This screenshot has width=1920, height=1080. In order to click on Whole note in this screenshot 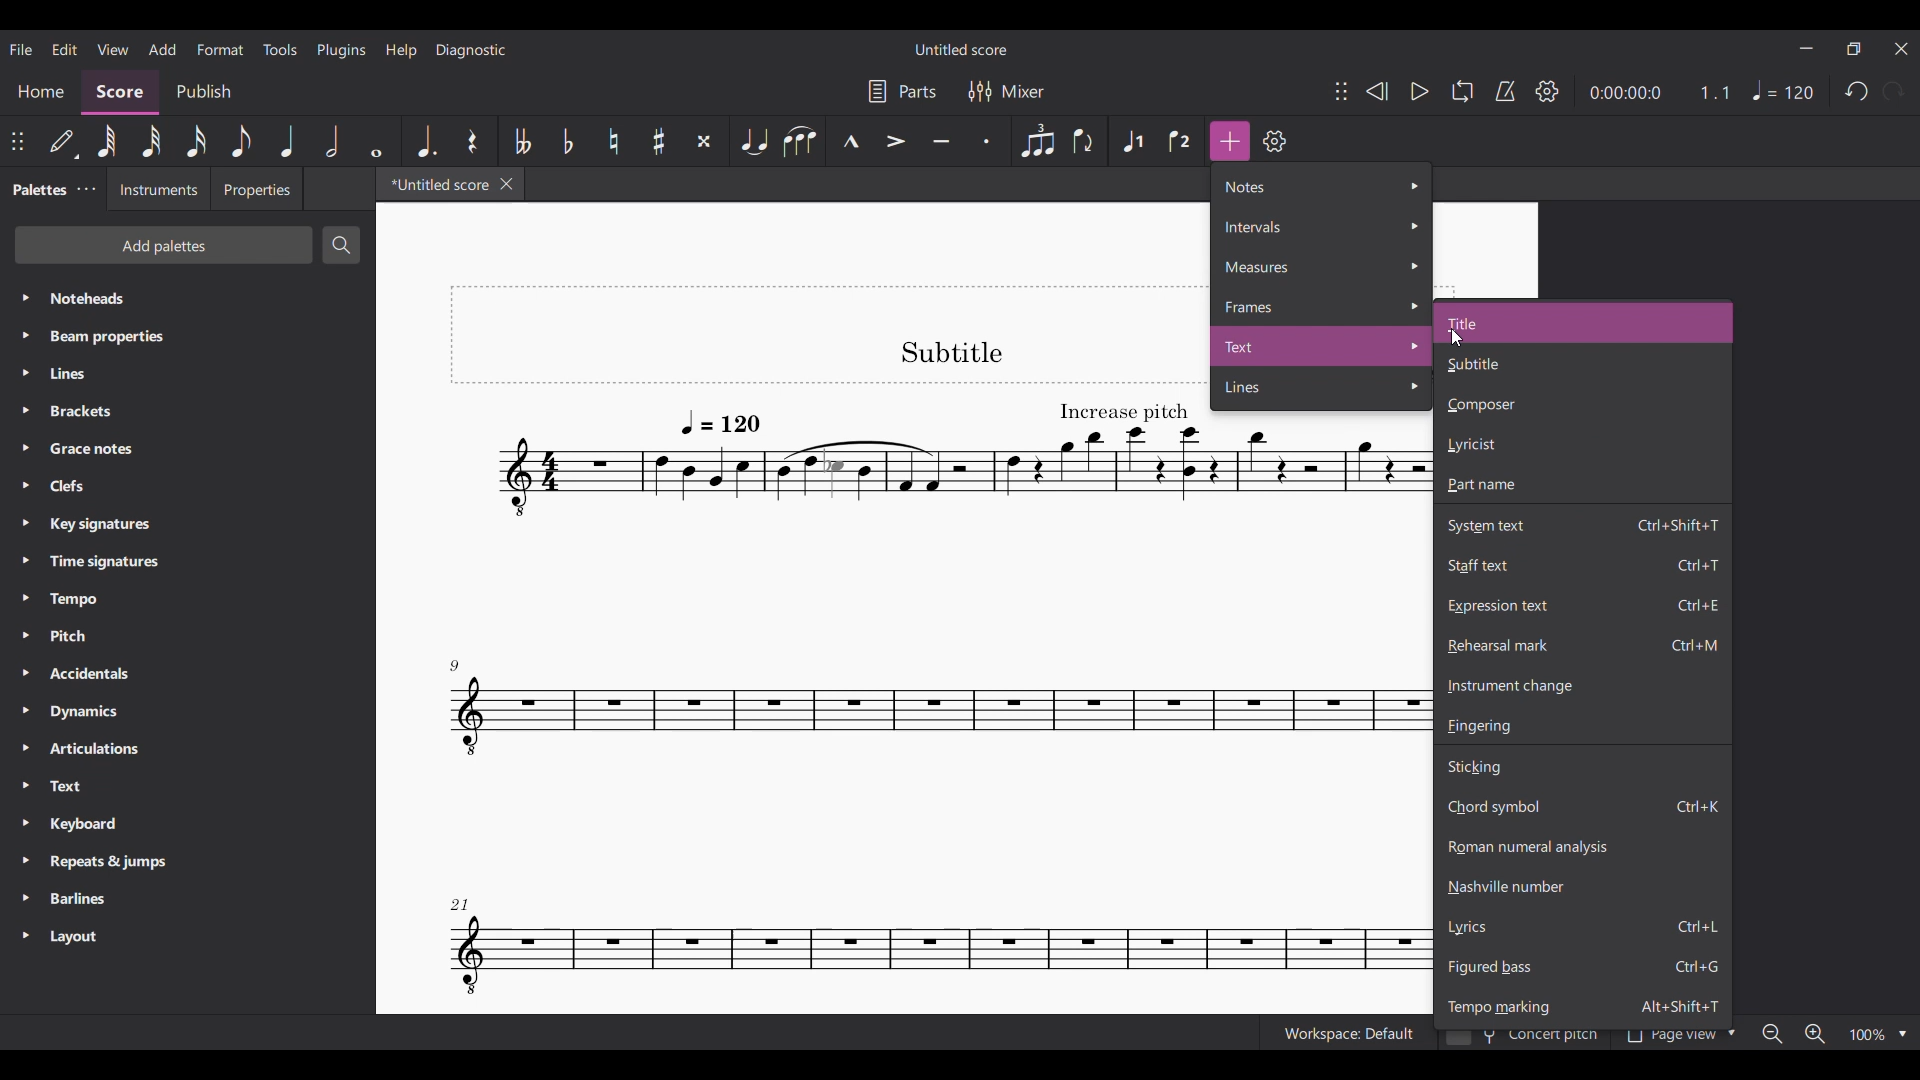, I will do `click(378, 141)`.